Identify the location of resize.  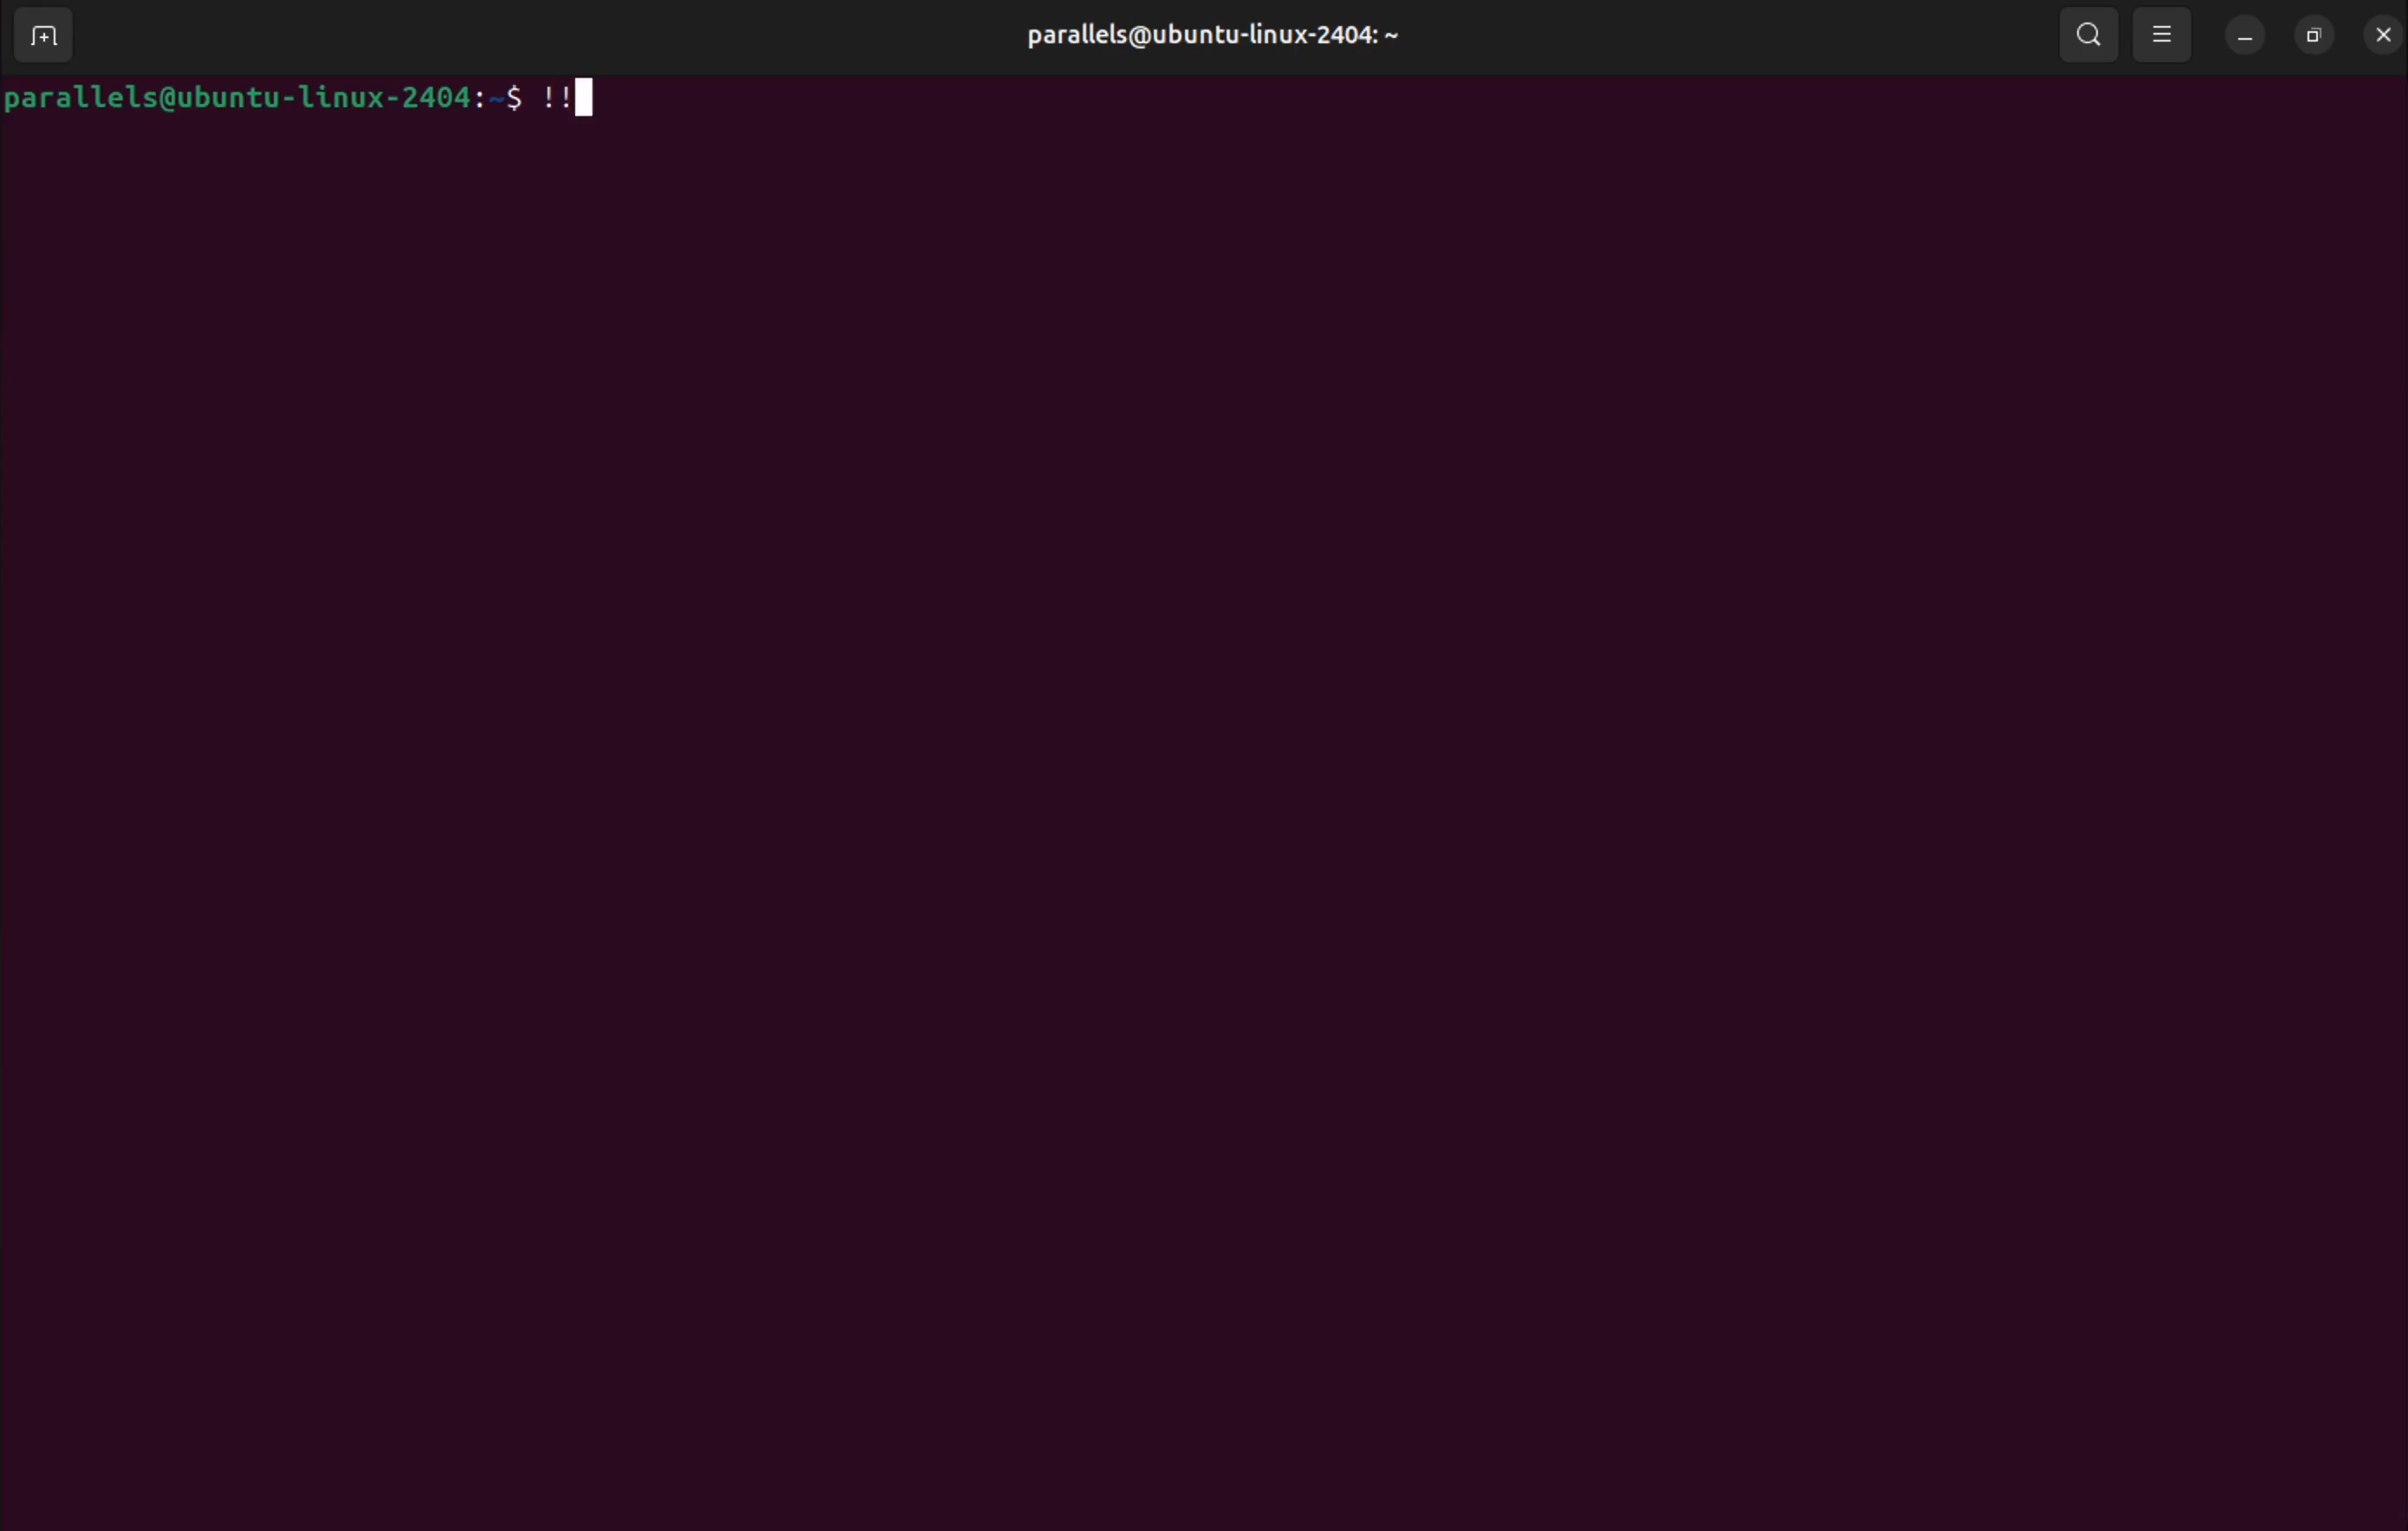
(2320, 36).